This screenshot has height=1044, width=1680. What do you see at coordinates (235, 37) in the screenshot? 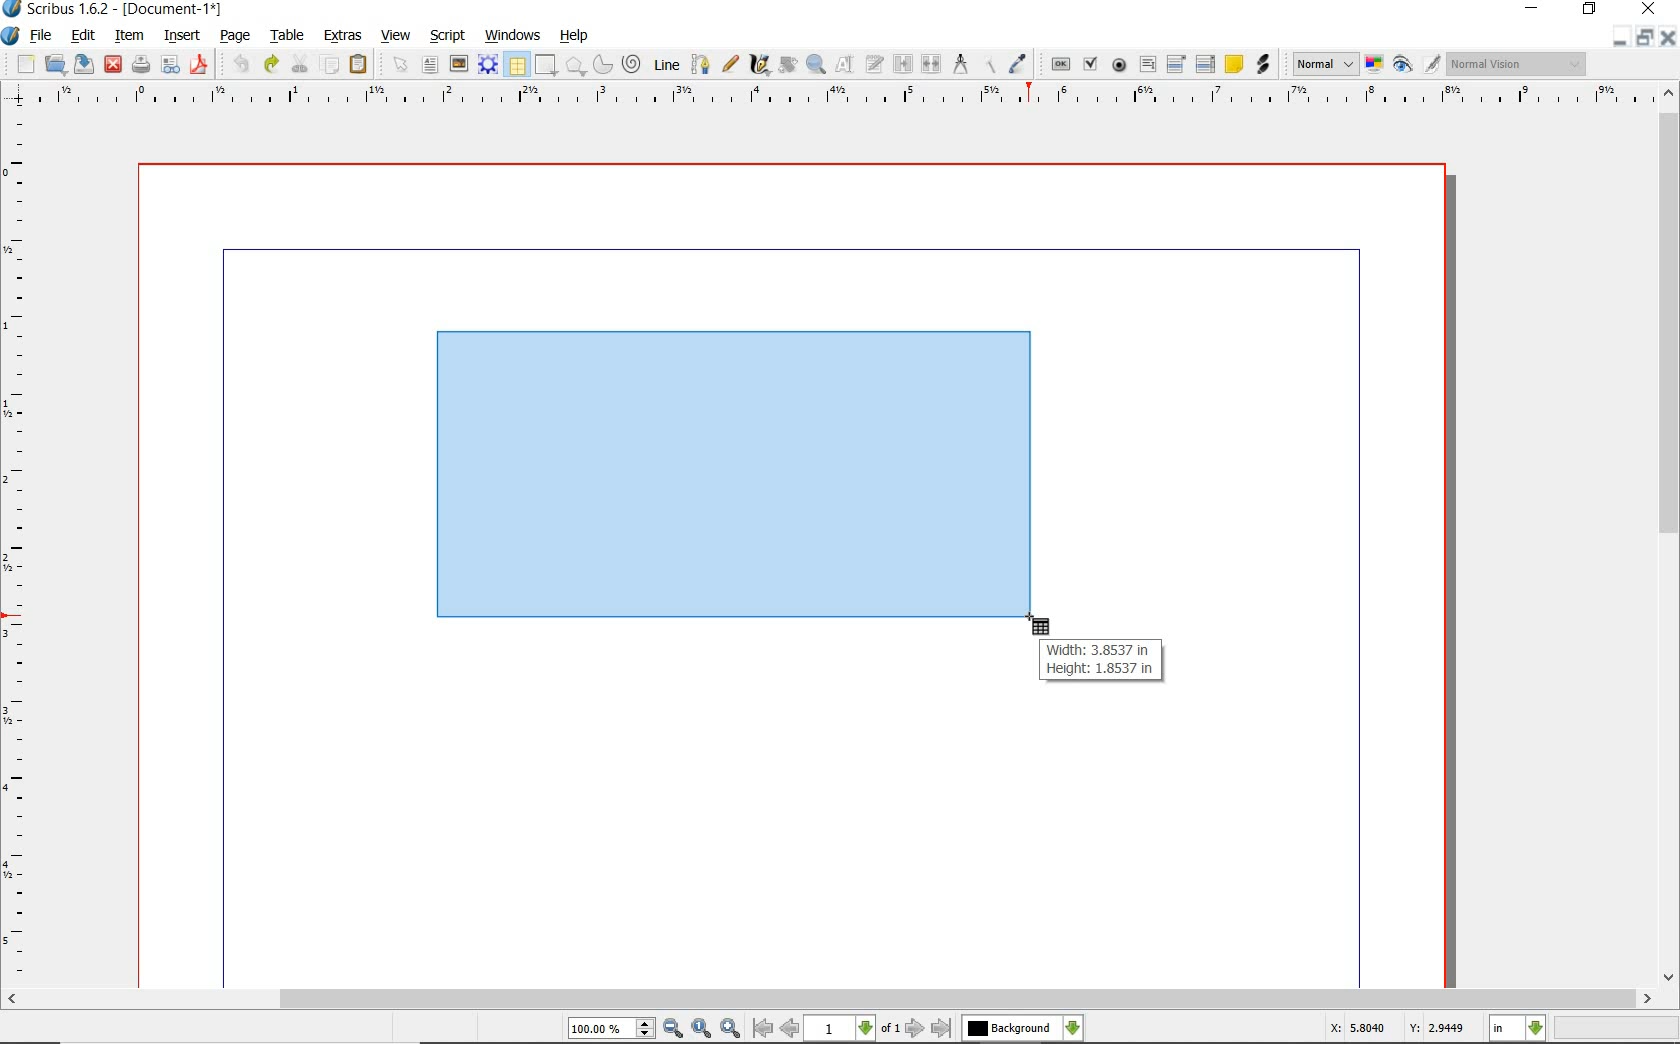
I see `page` at bounding box center [235, 37].